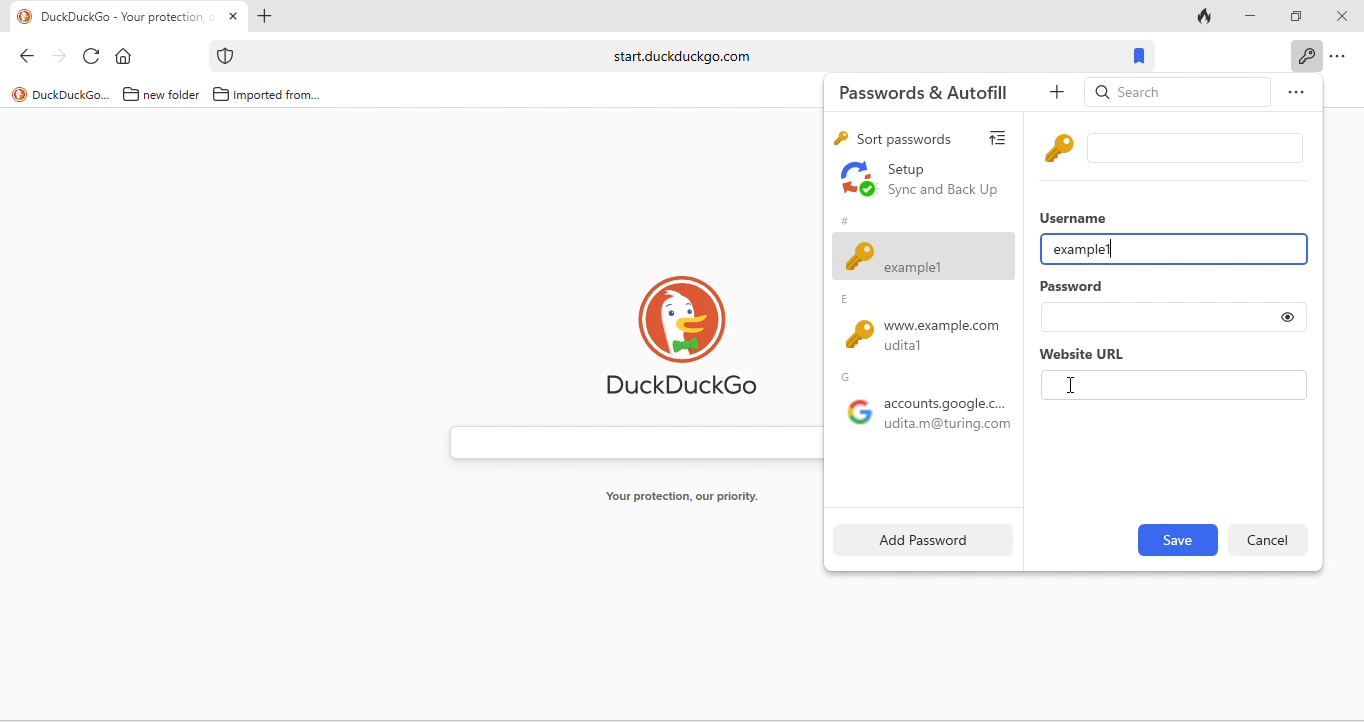  I want to click on website url input box, so click(1175, 386).